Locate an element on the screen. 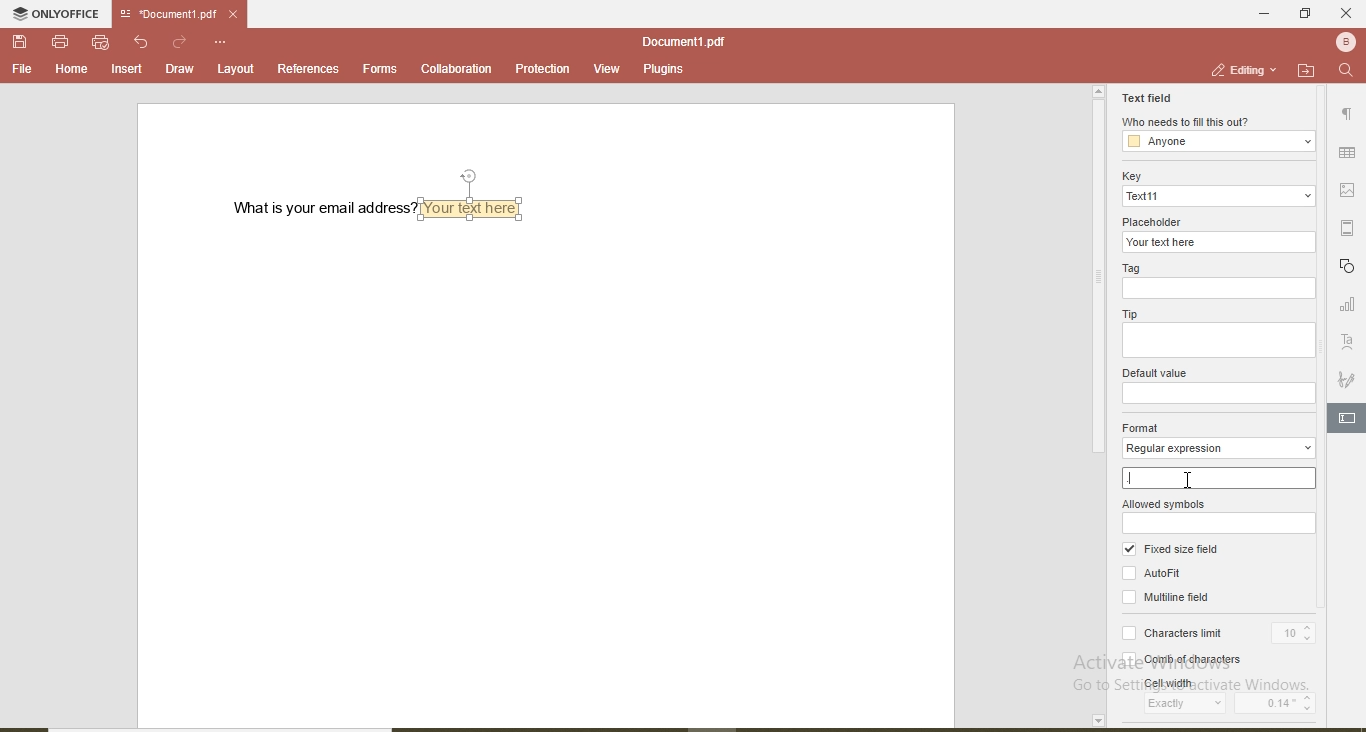 This screenshot has height=732, width=1366. format is located at coordinates (1143, 426).